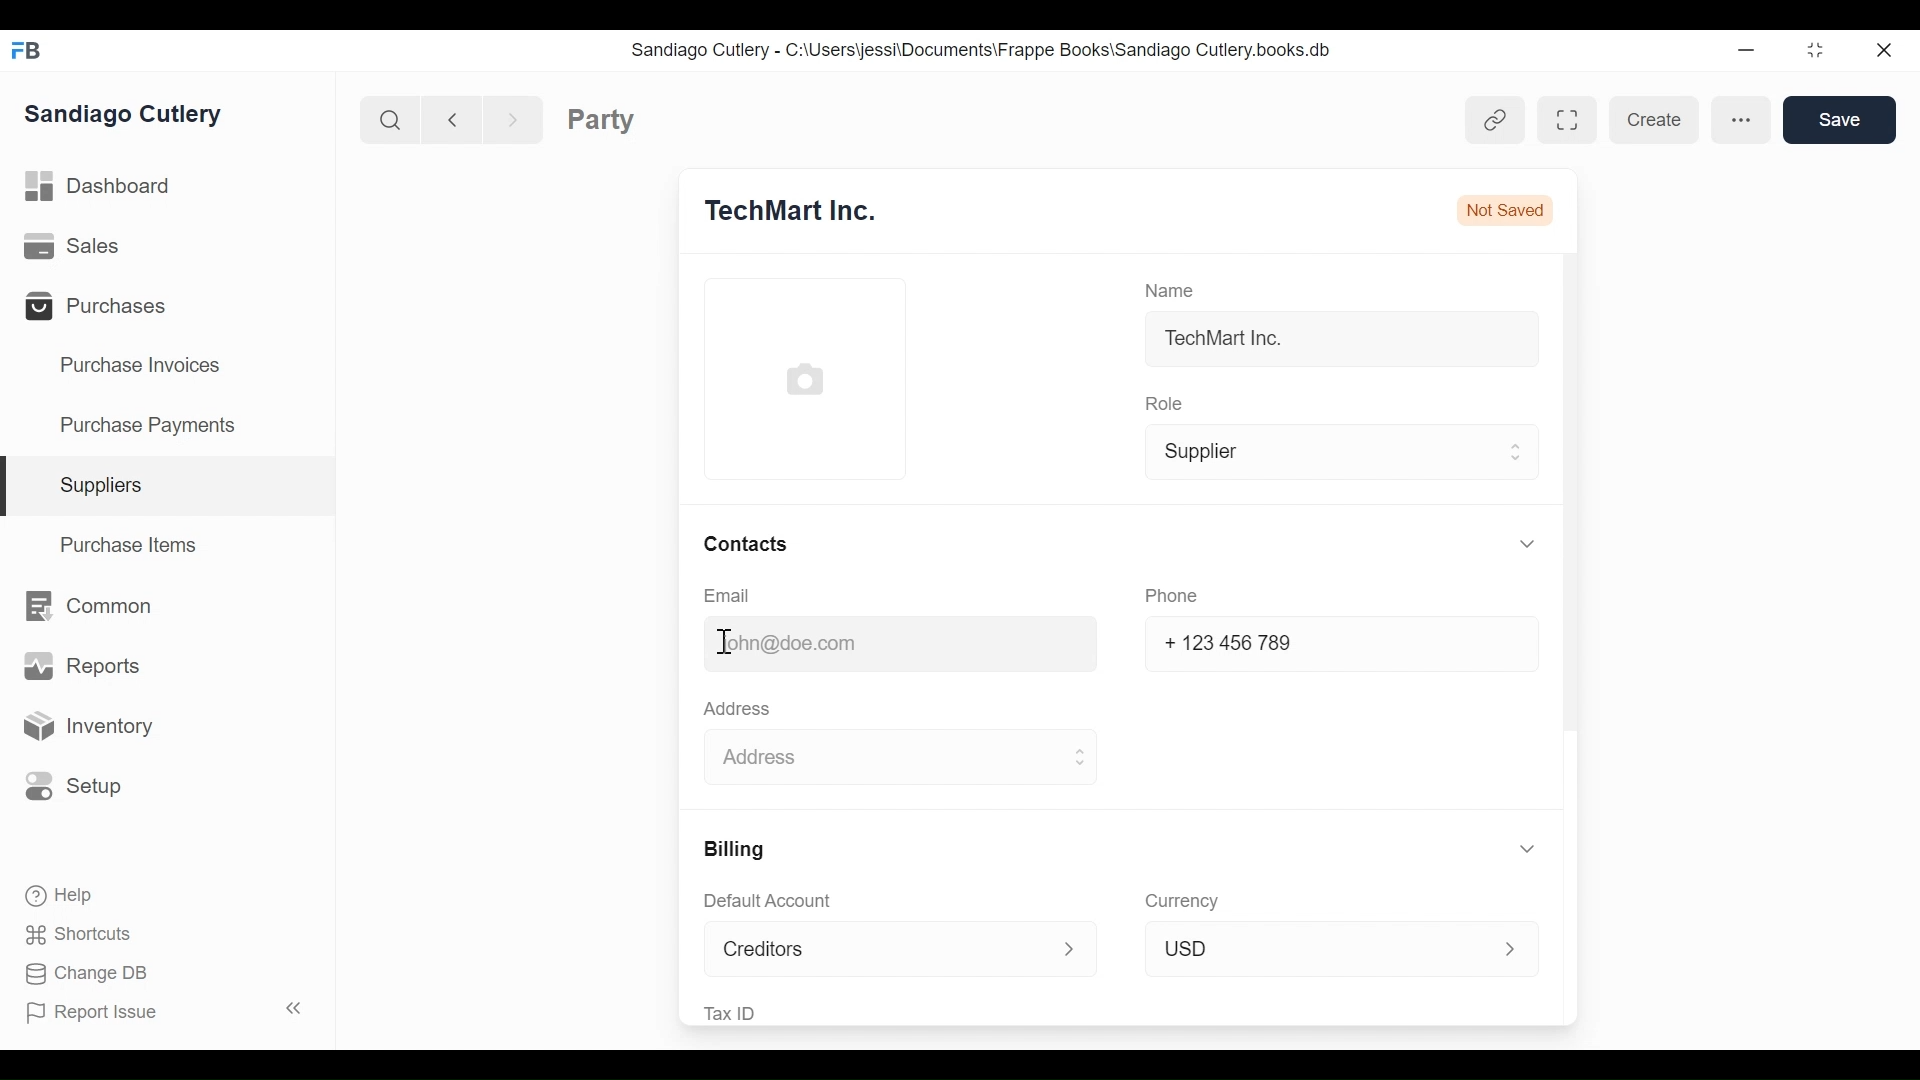 This screenshot has width=1920, height=1080. Describe the element at coordinates (746, 541) in the screenshot. I see `Contacts` at that location.